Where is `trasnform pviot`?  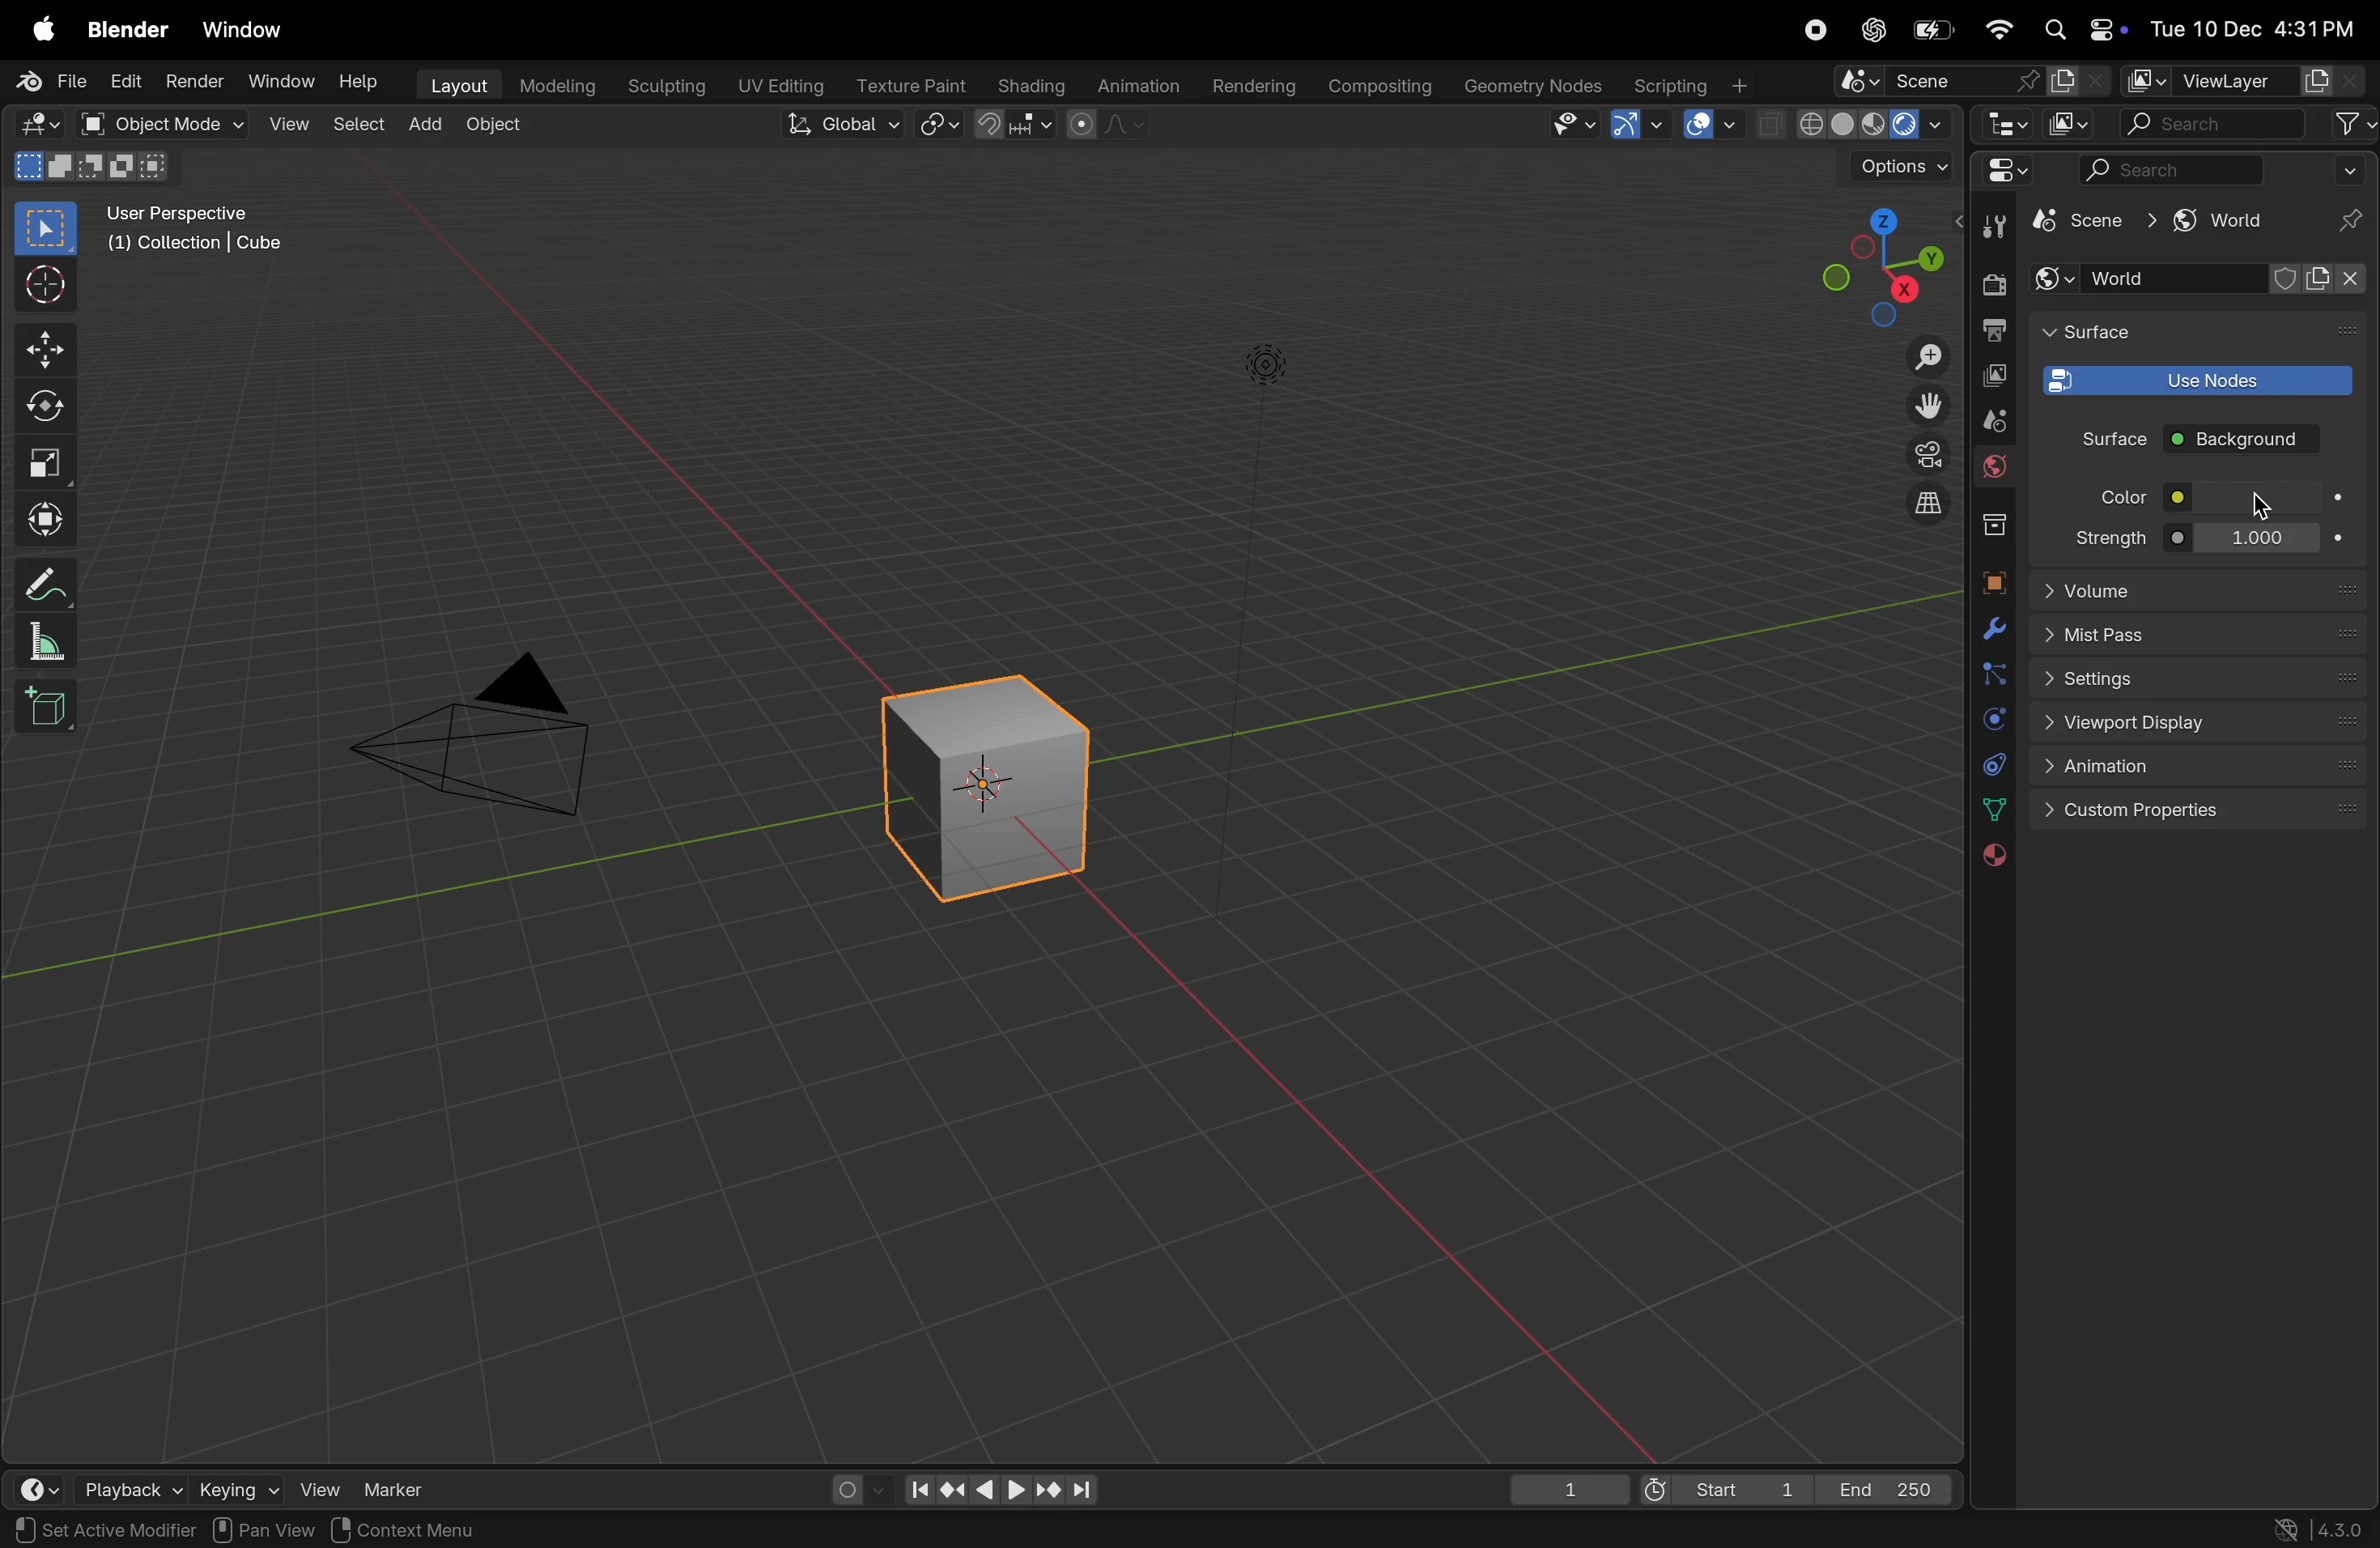 trasnform pviot is located at coordinates (942, 124).